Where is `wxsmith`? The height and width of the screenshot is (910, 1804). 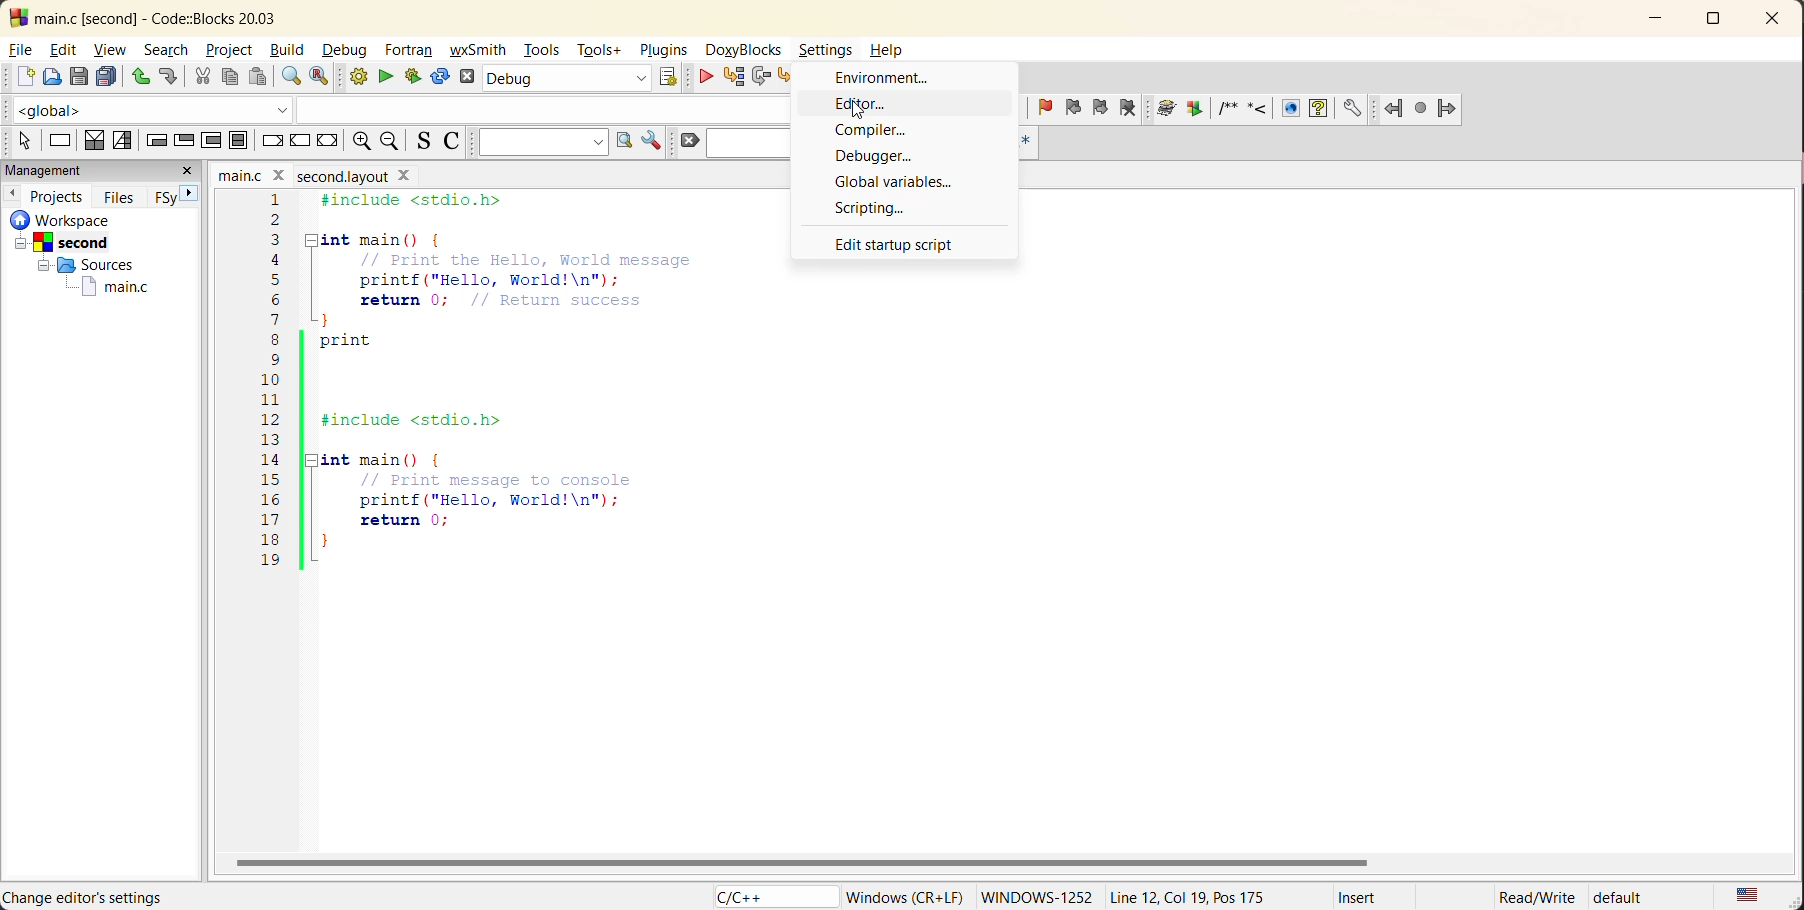
wxsmith is located at coordinates (479, 51).